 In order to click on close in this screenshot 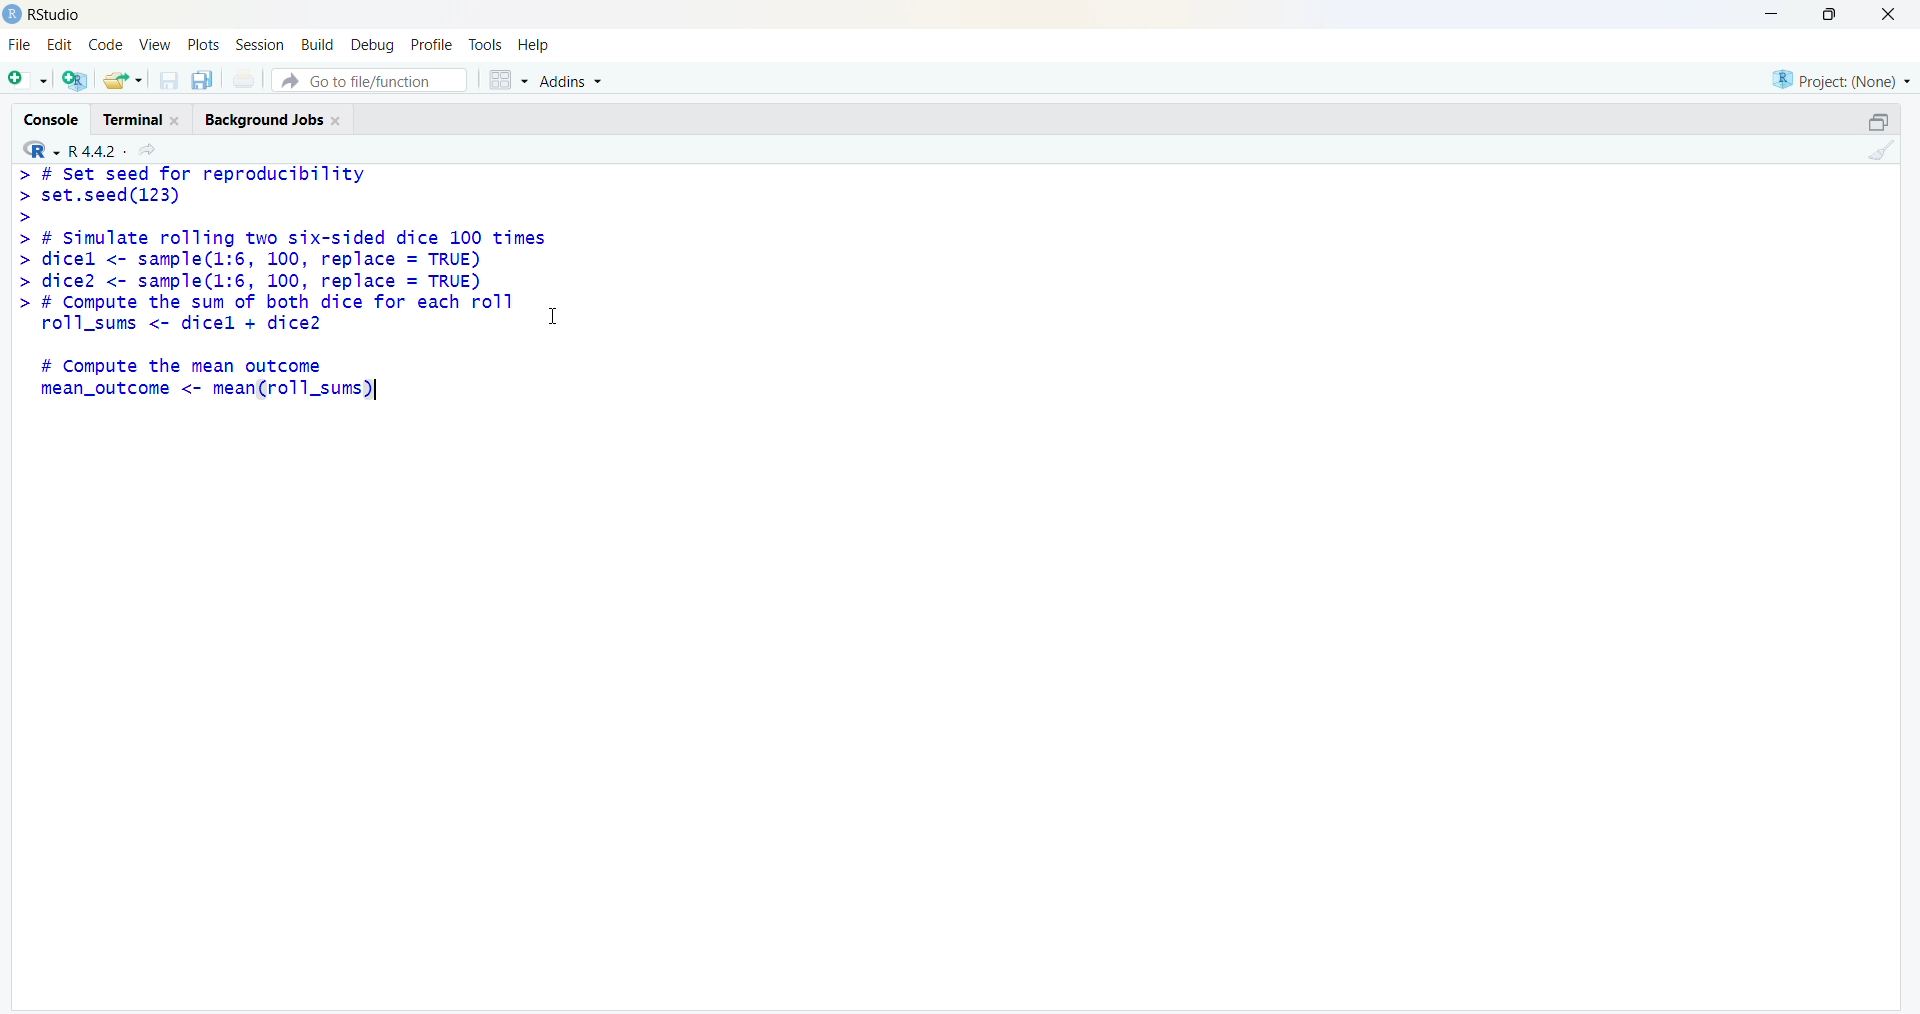, I will do `click(1890, 13)`.